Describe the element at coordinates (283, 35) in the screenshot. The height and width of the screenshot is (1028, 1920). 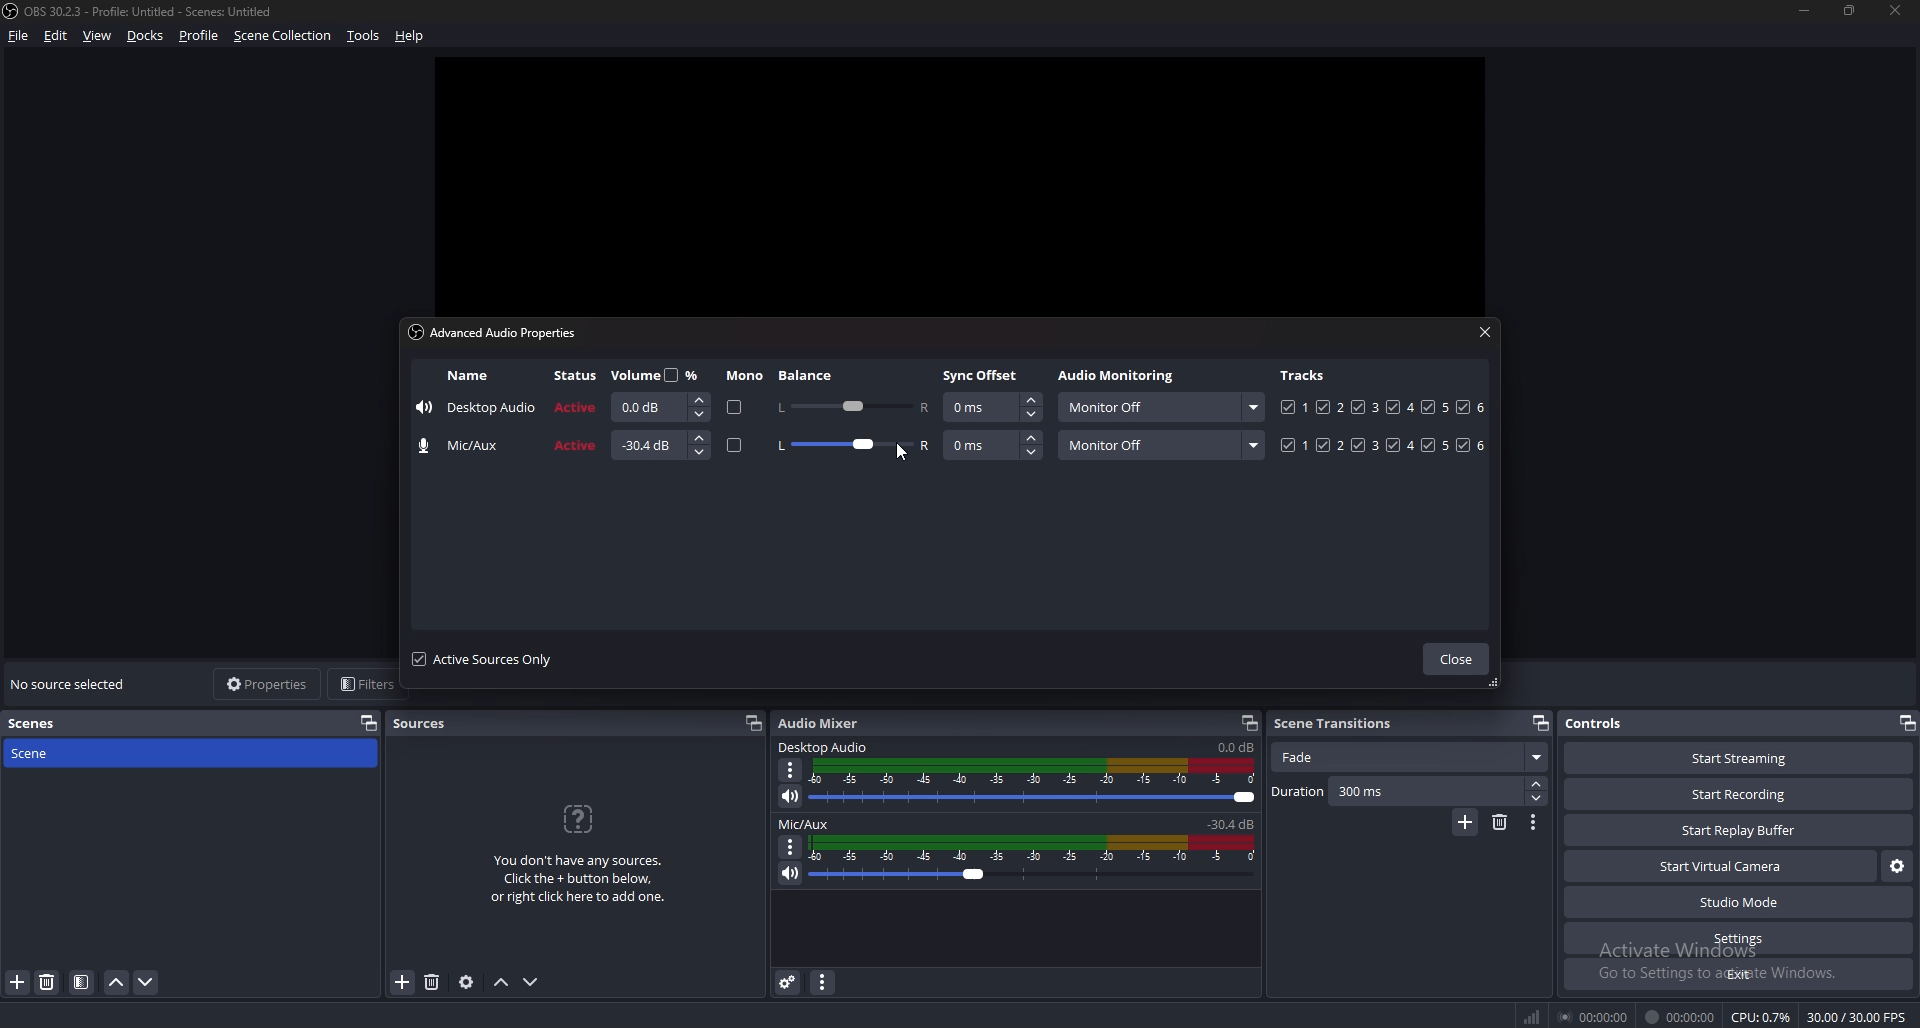
I see `scene collection` at that location.